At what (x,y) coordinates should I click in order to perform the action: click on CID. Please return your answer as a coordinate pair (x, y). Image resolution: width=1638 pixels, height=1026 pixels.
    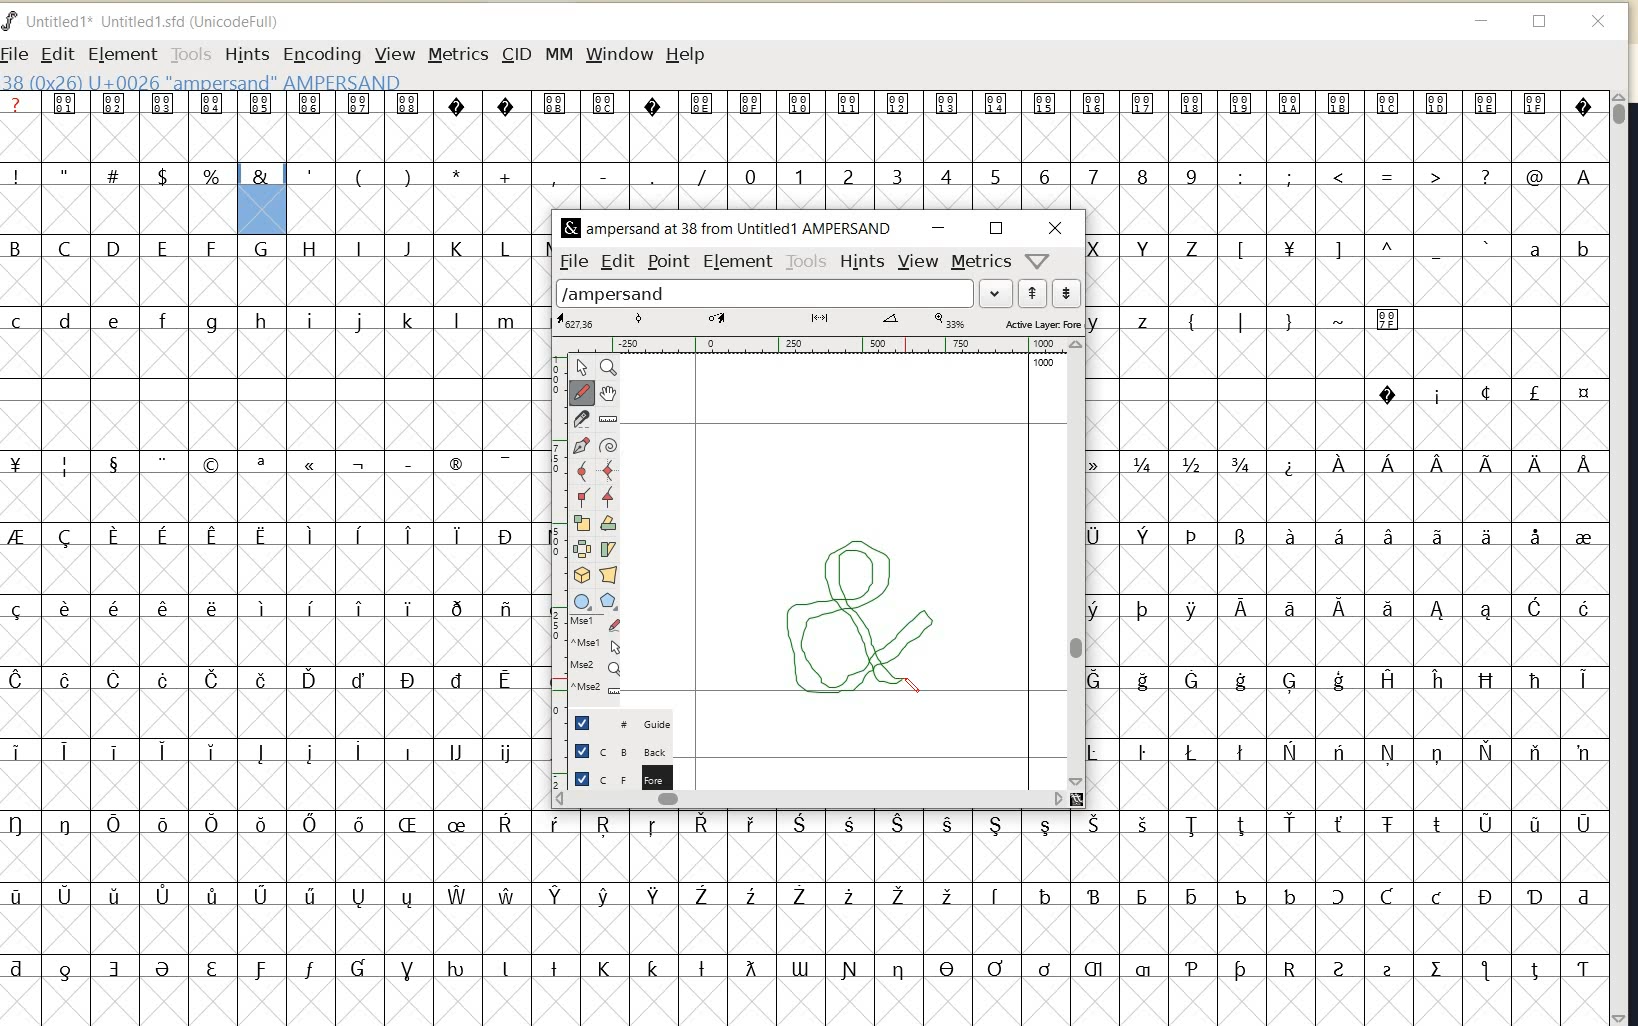
    Looking at the image, I should click on (514, 53).